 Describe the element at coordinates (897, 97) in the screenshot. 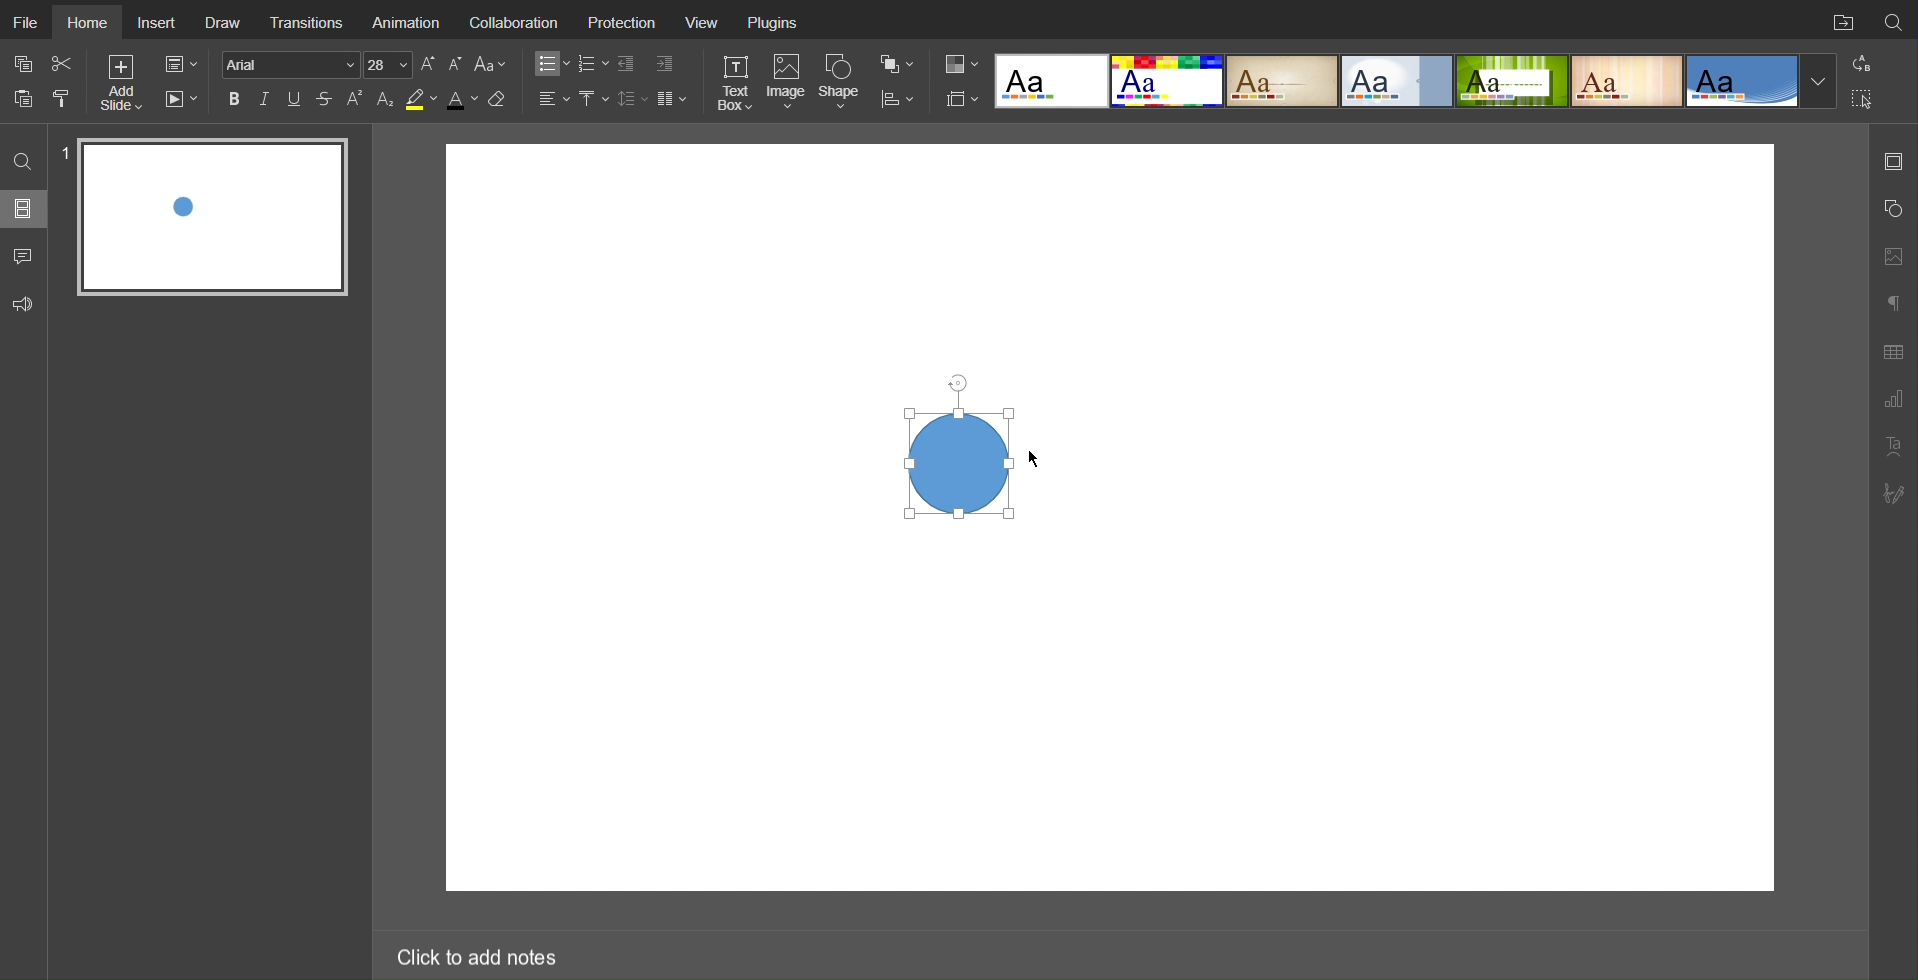

I see `Distribution` at that location.